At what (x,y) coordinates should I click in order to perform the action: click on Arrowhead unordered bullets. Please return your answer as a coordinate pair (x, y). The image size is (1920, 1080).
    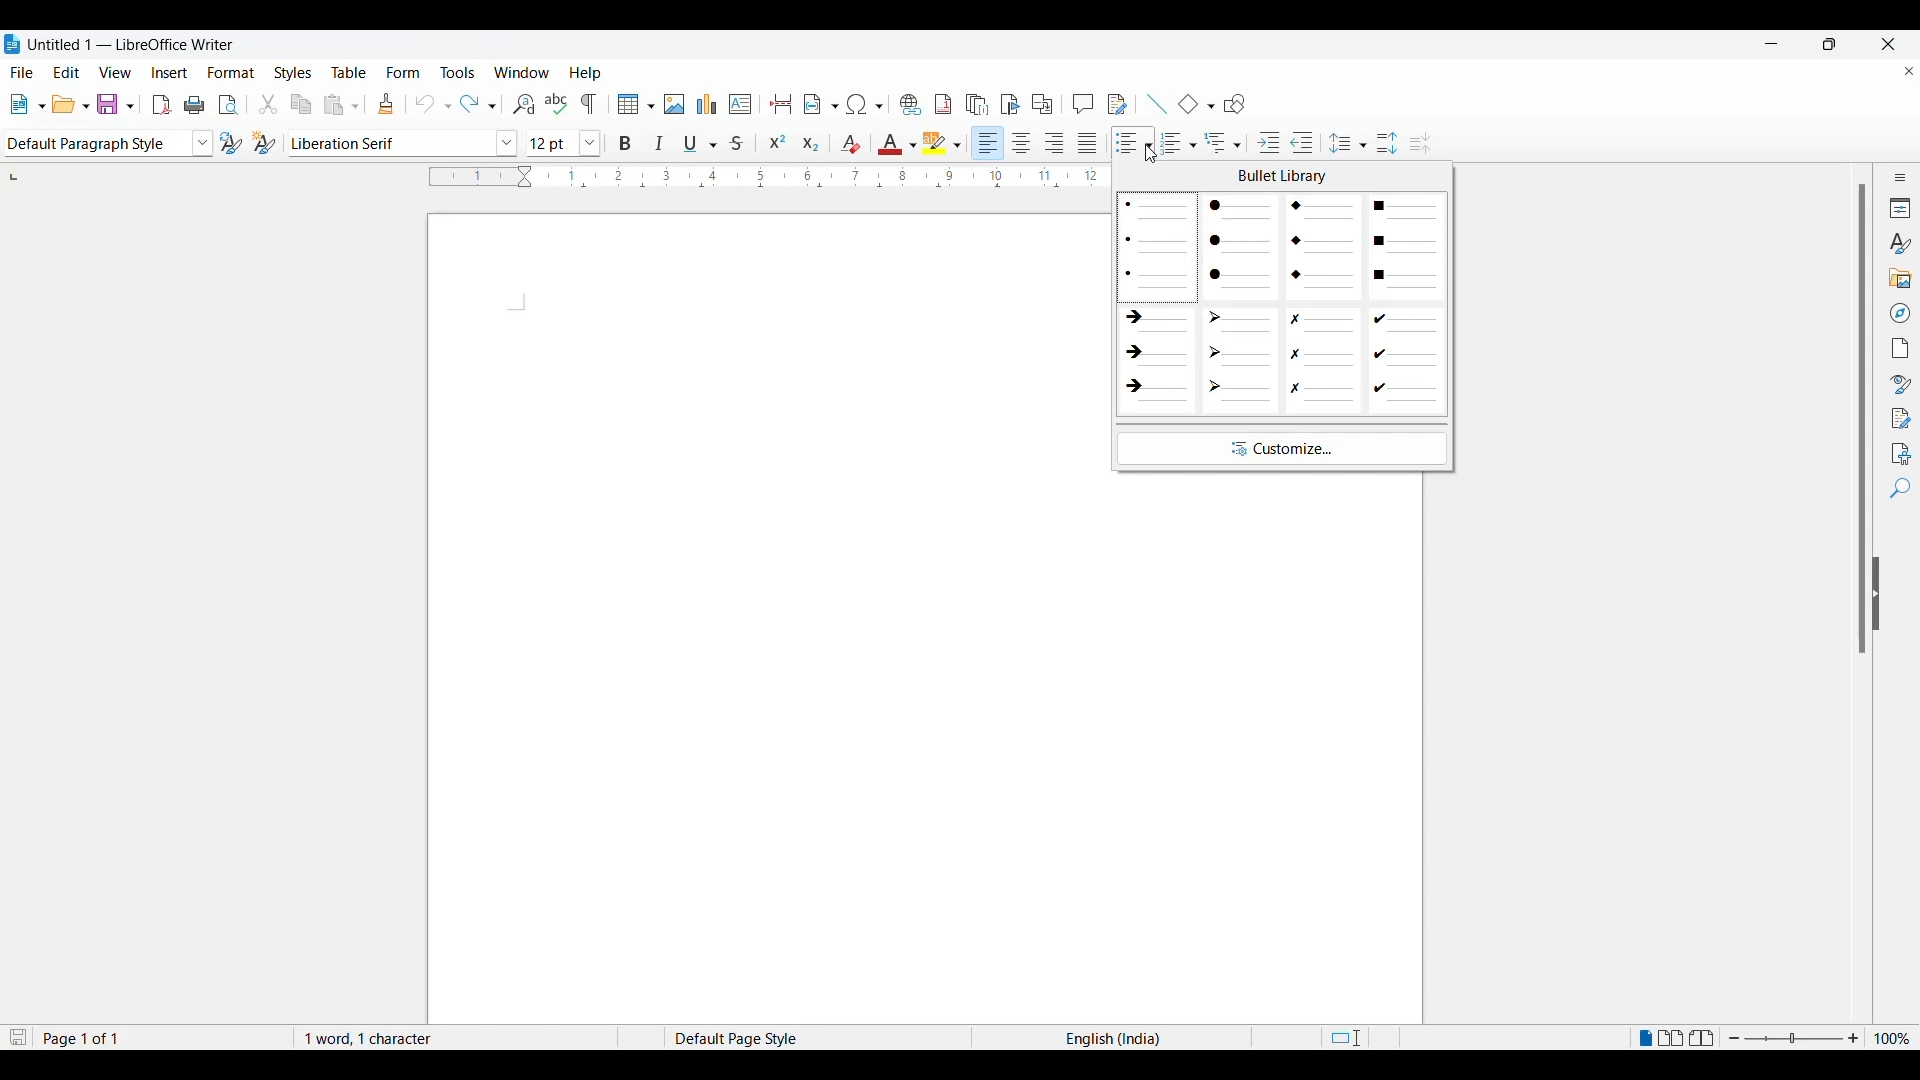
    Looking at the image, I should click on (1240, 356).